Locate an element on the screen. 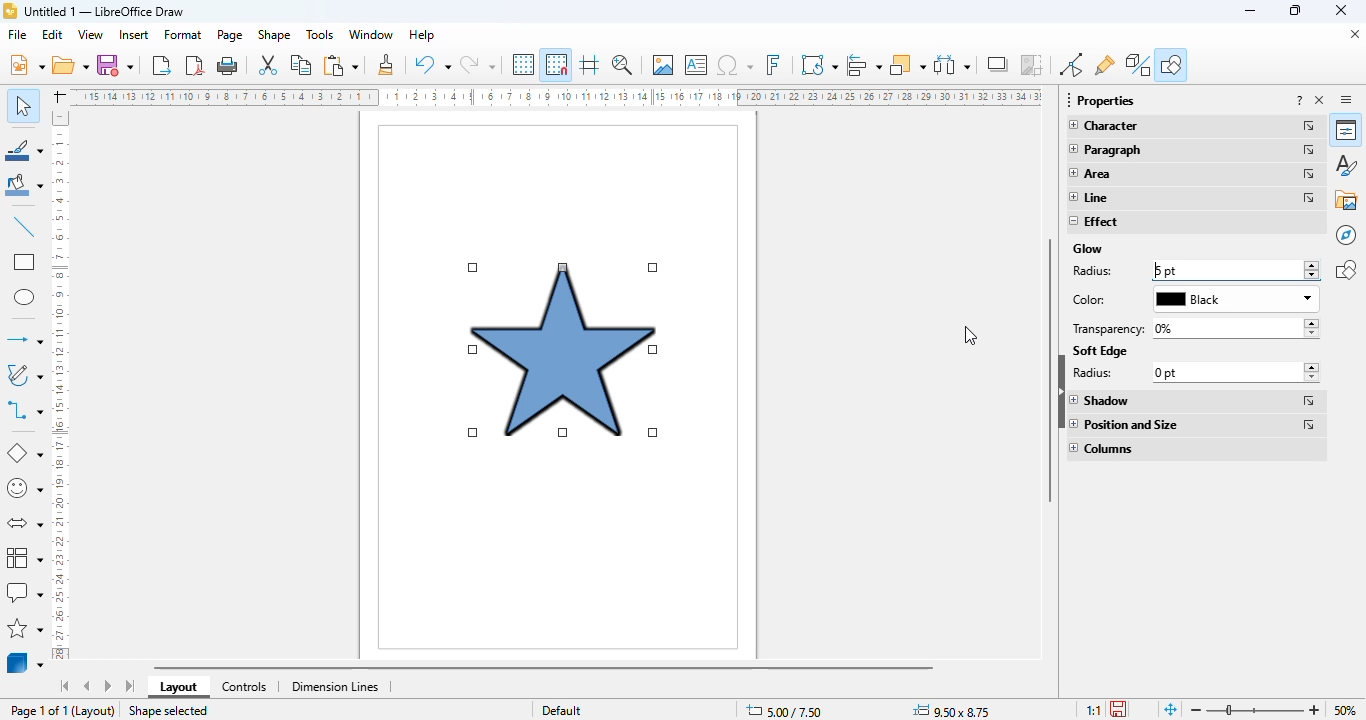 The width and height of the screenshot is (1366, 720). snap to grid is located at coordinates (557, 64).